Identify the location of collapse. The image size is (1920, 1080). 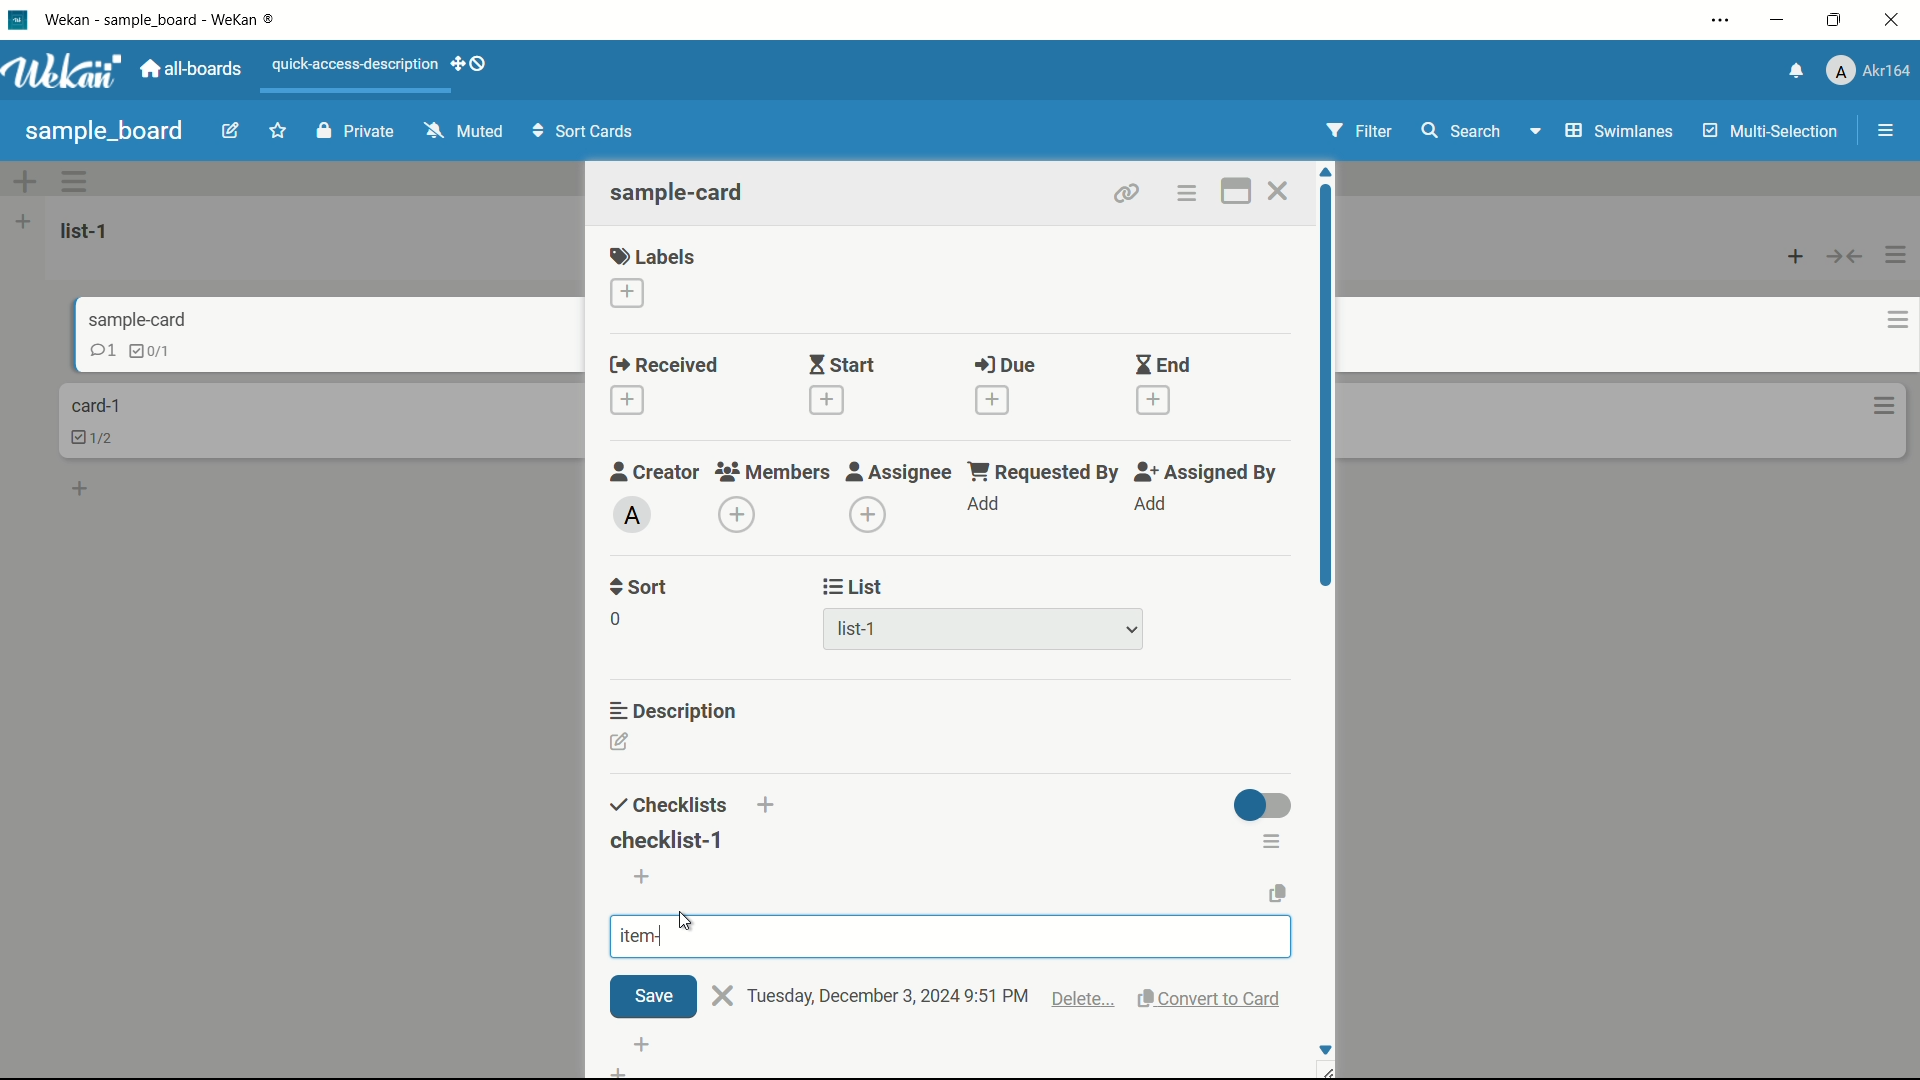
(1845, 258).